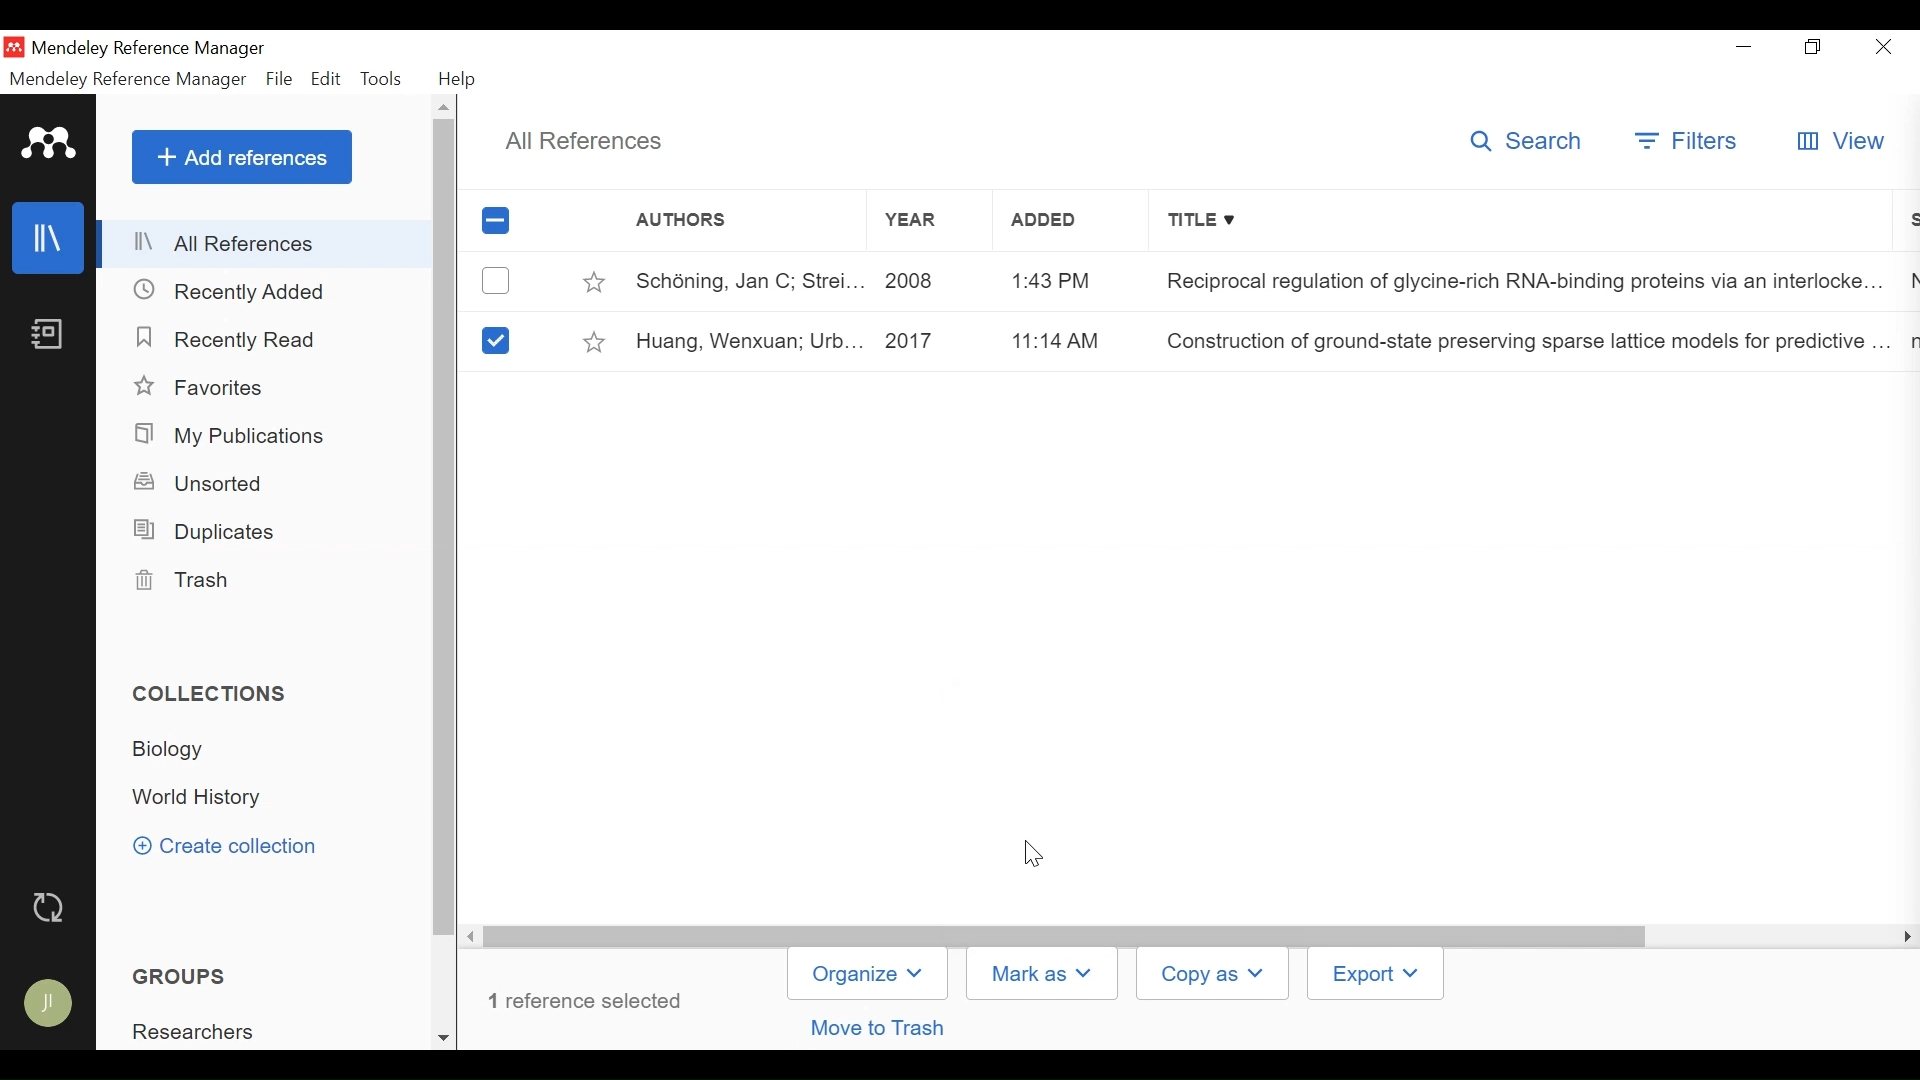 This screenshot has width=1920, height=1080. Describe the element at coordinates (1519, 344) in the screenshot. I see `Construction of ground-state preserving sparse lattice models for predictive ...` at that location.